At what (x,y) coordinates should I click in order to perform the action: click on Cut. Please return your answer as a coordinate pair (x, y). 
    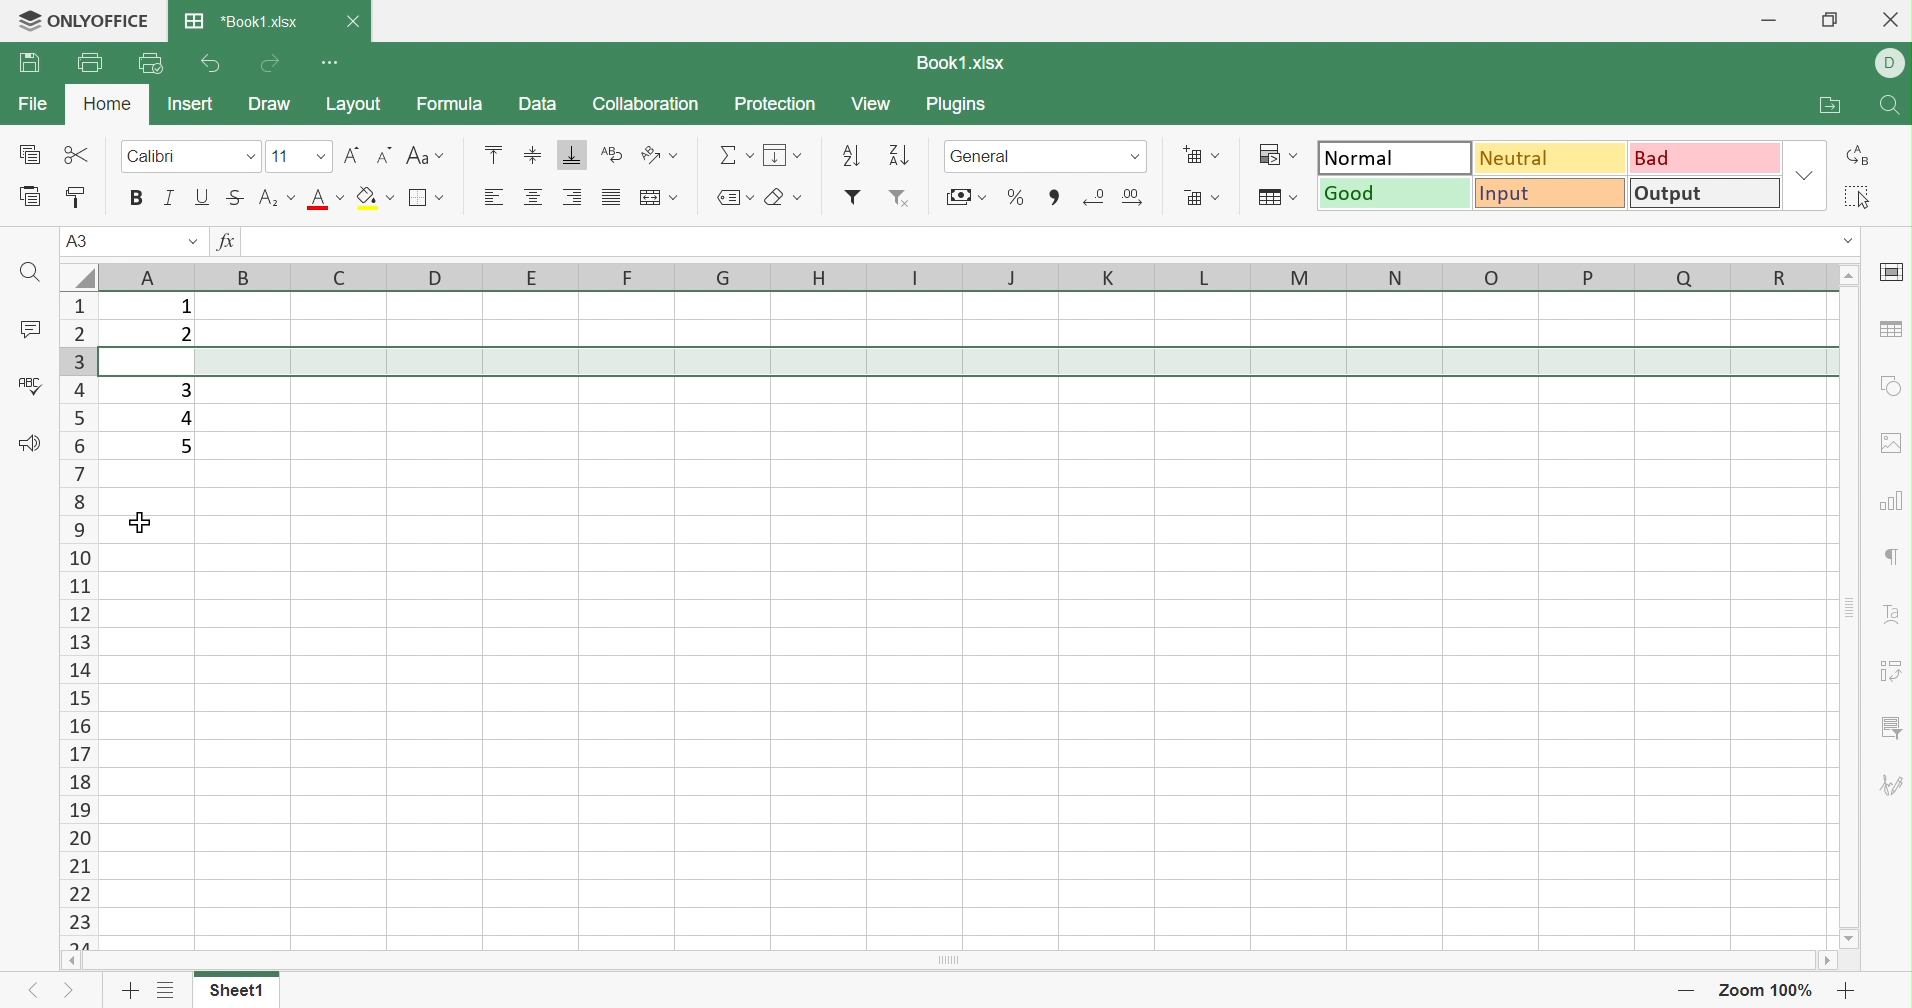
    Looking at the image, I should click on (77, 156).